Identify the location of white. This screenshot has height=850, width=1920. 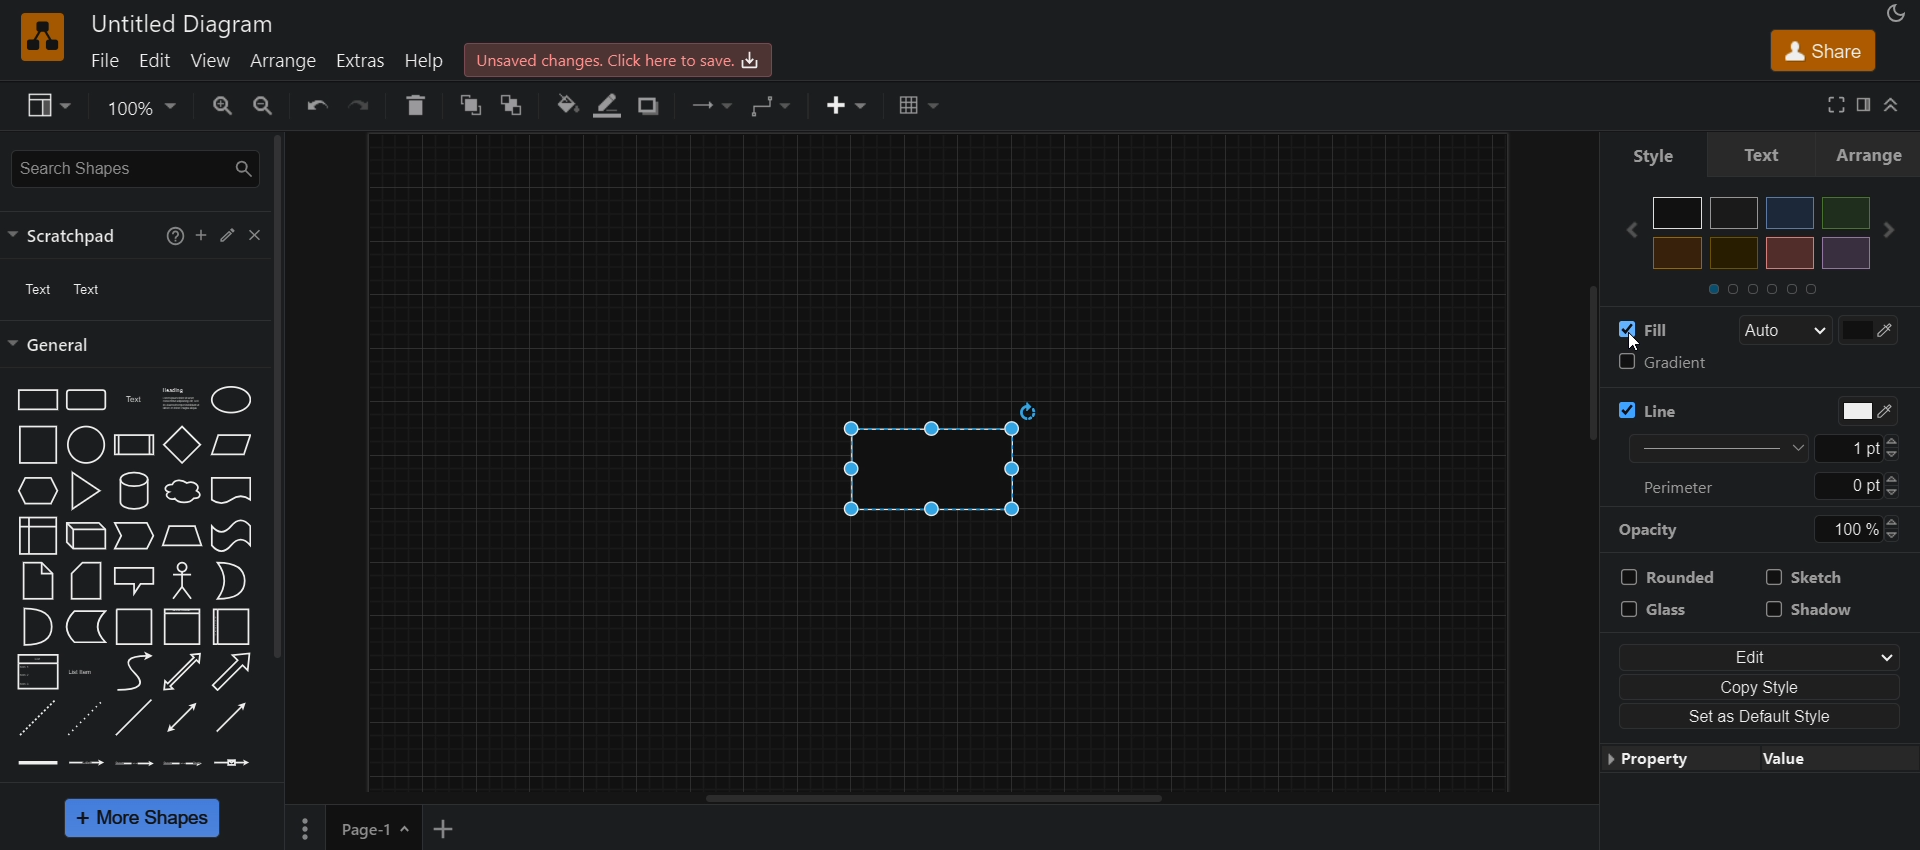
(1678, 212).